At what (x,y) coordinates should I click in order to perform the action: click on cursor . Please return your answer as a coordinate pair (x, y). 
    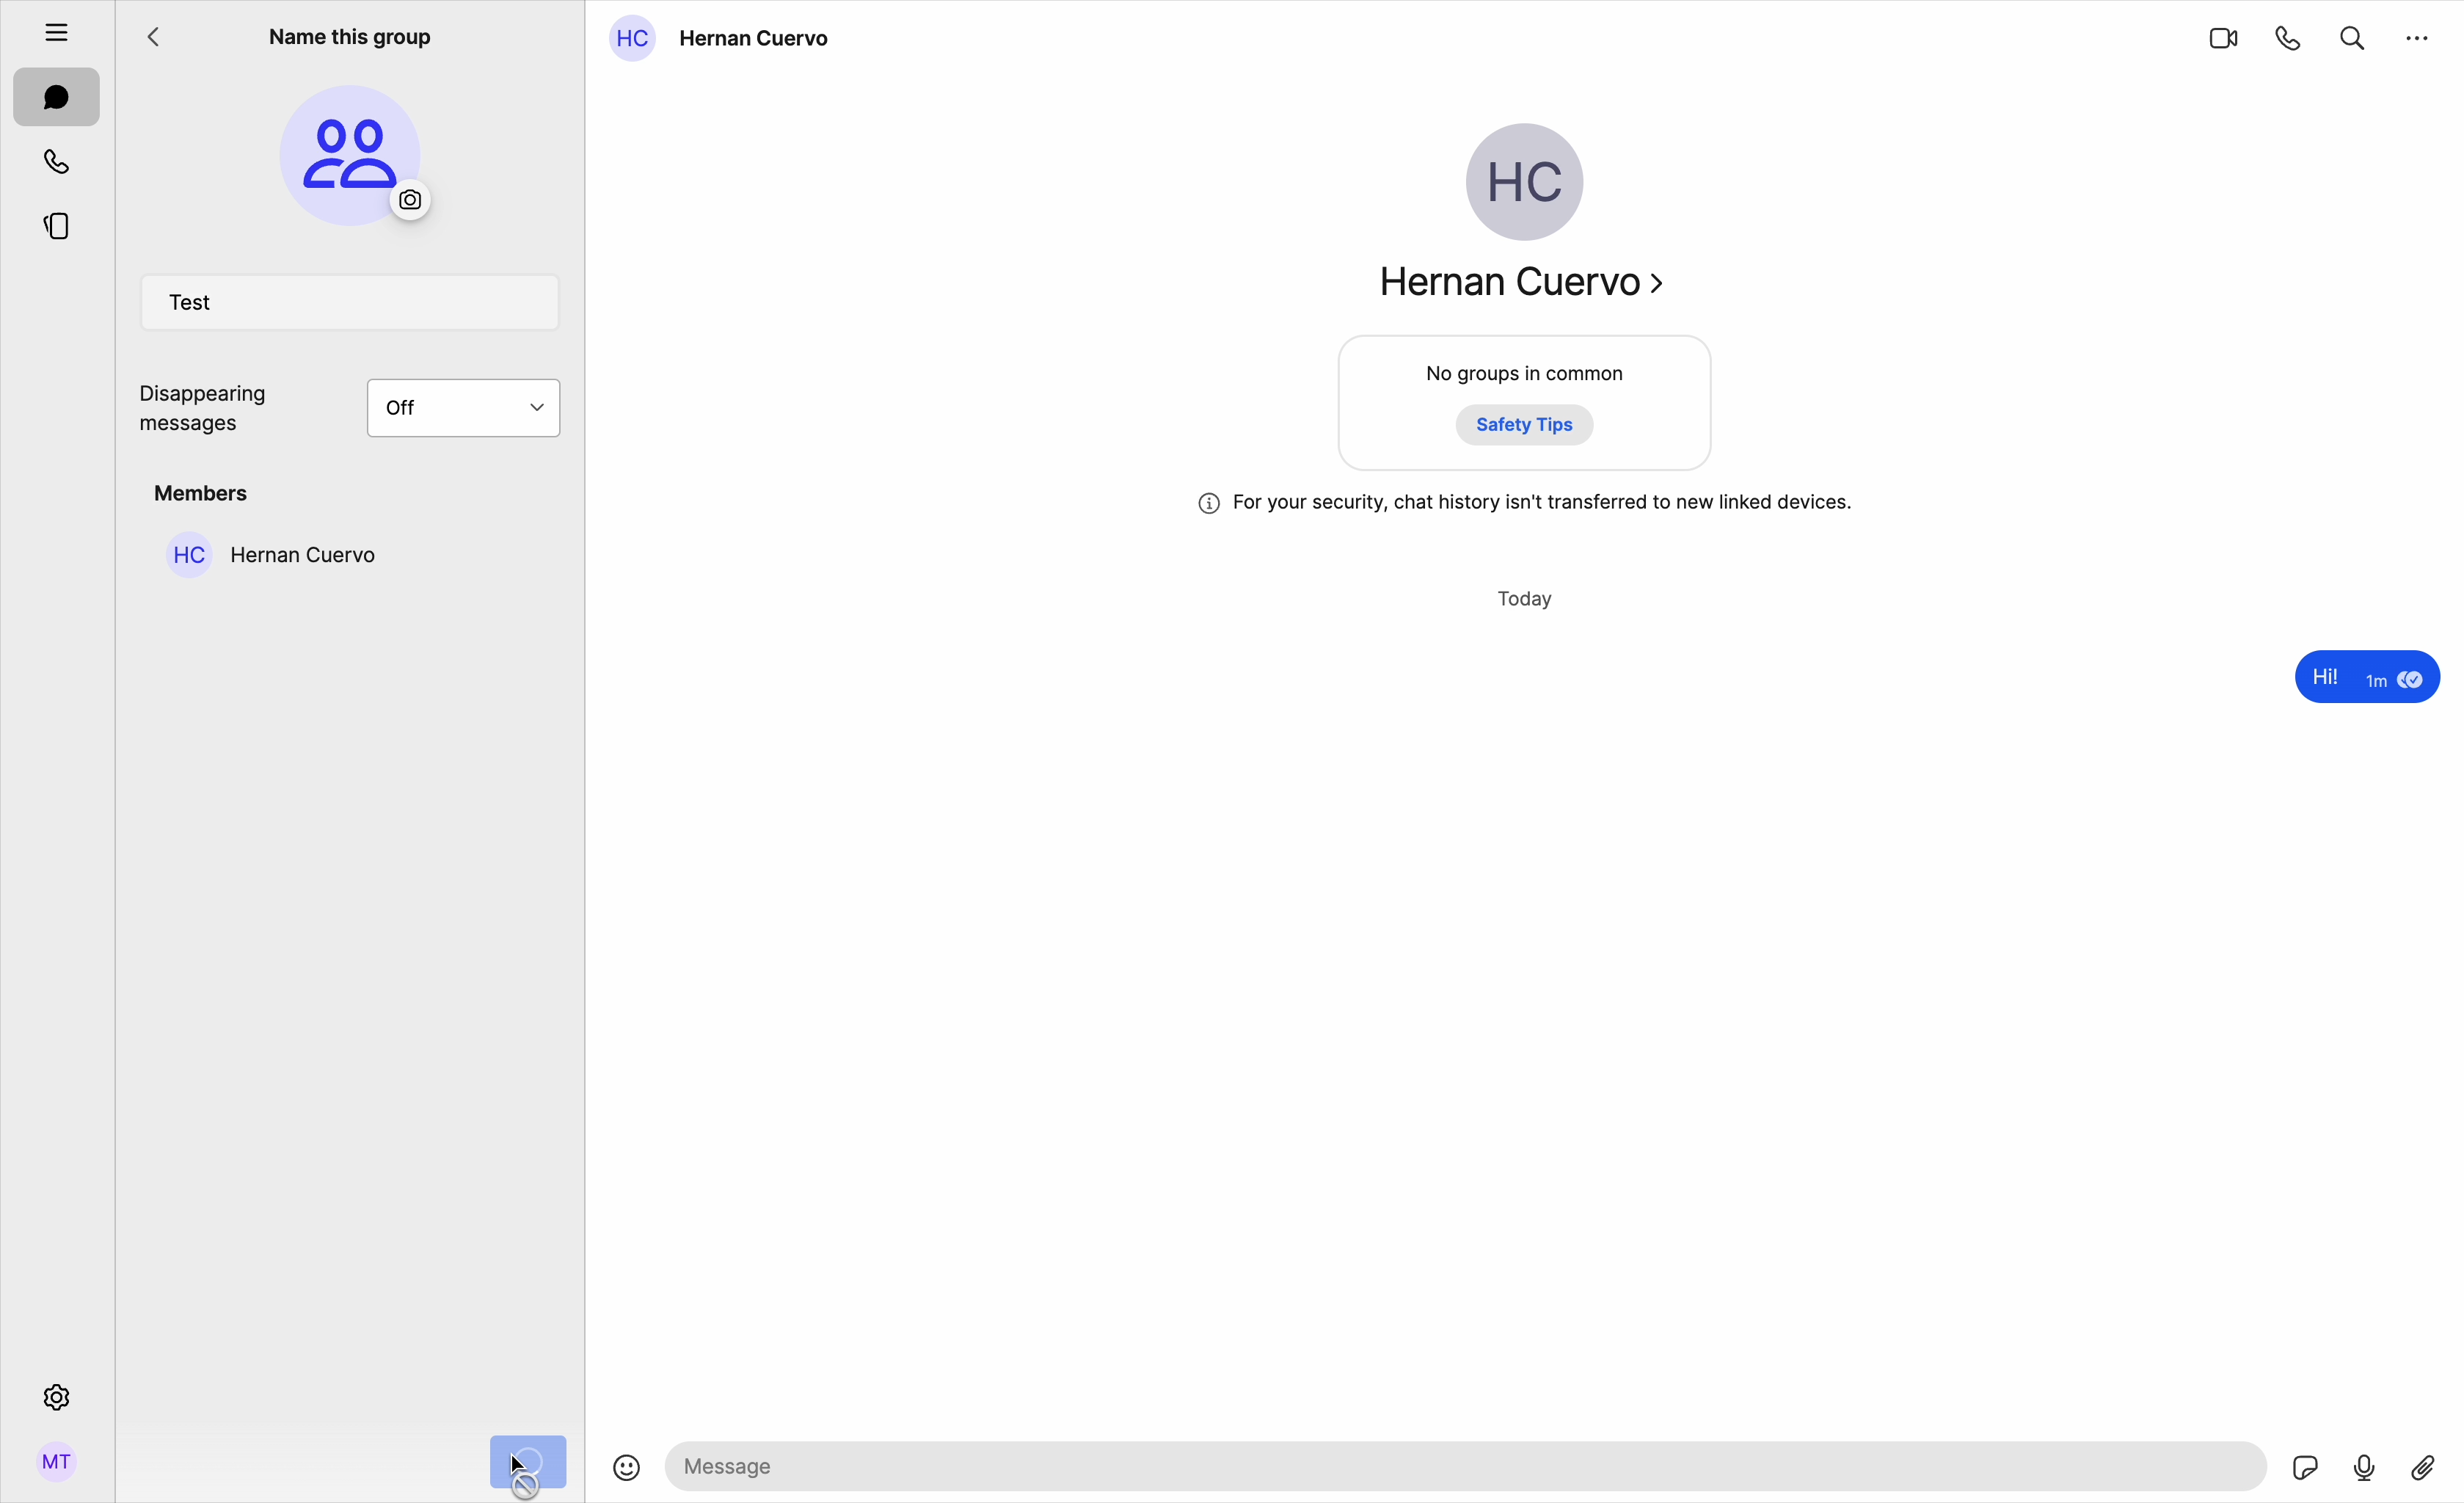
    Looking at the image, I should click on (533, 1476).